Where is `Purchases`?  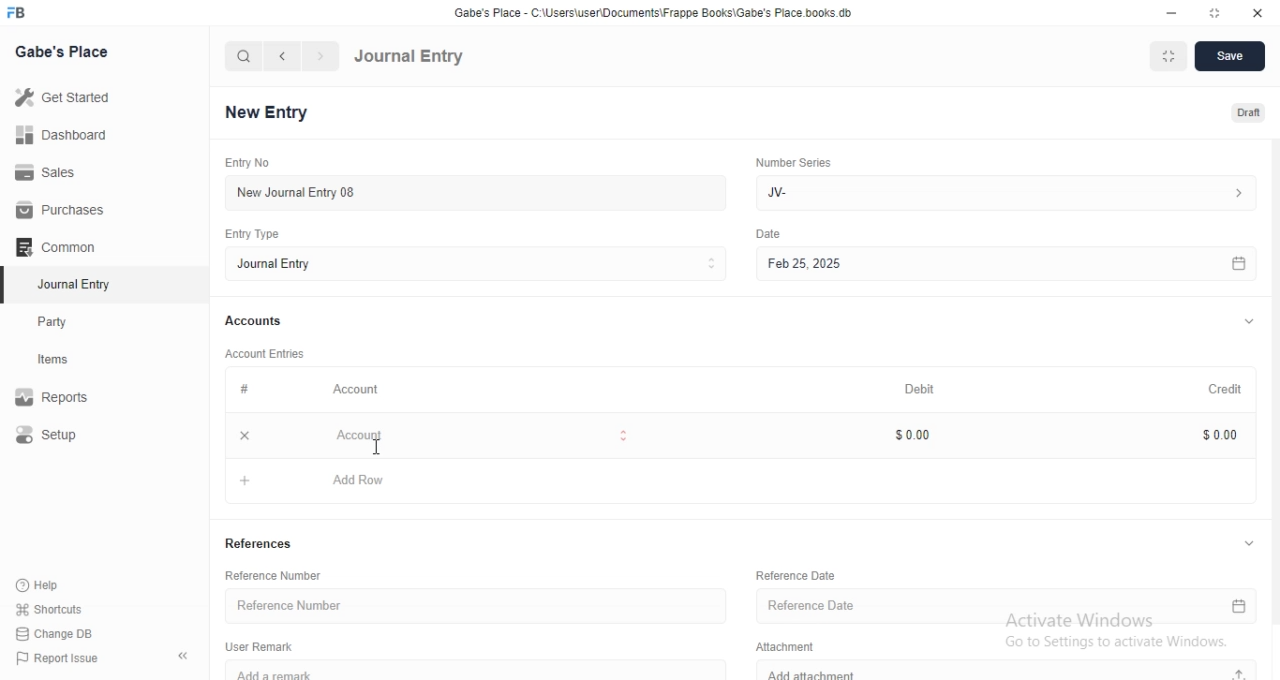 Purchases is located at coordinates (58, 210).